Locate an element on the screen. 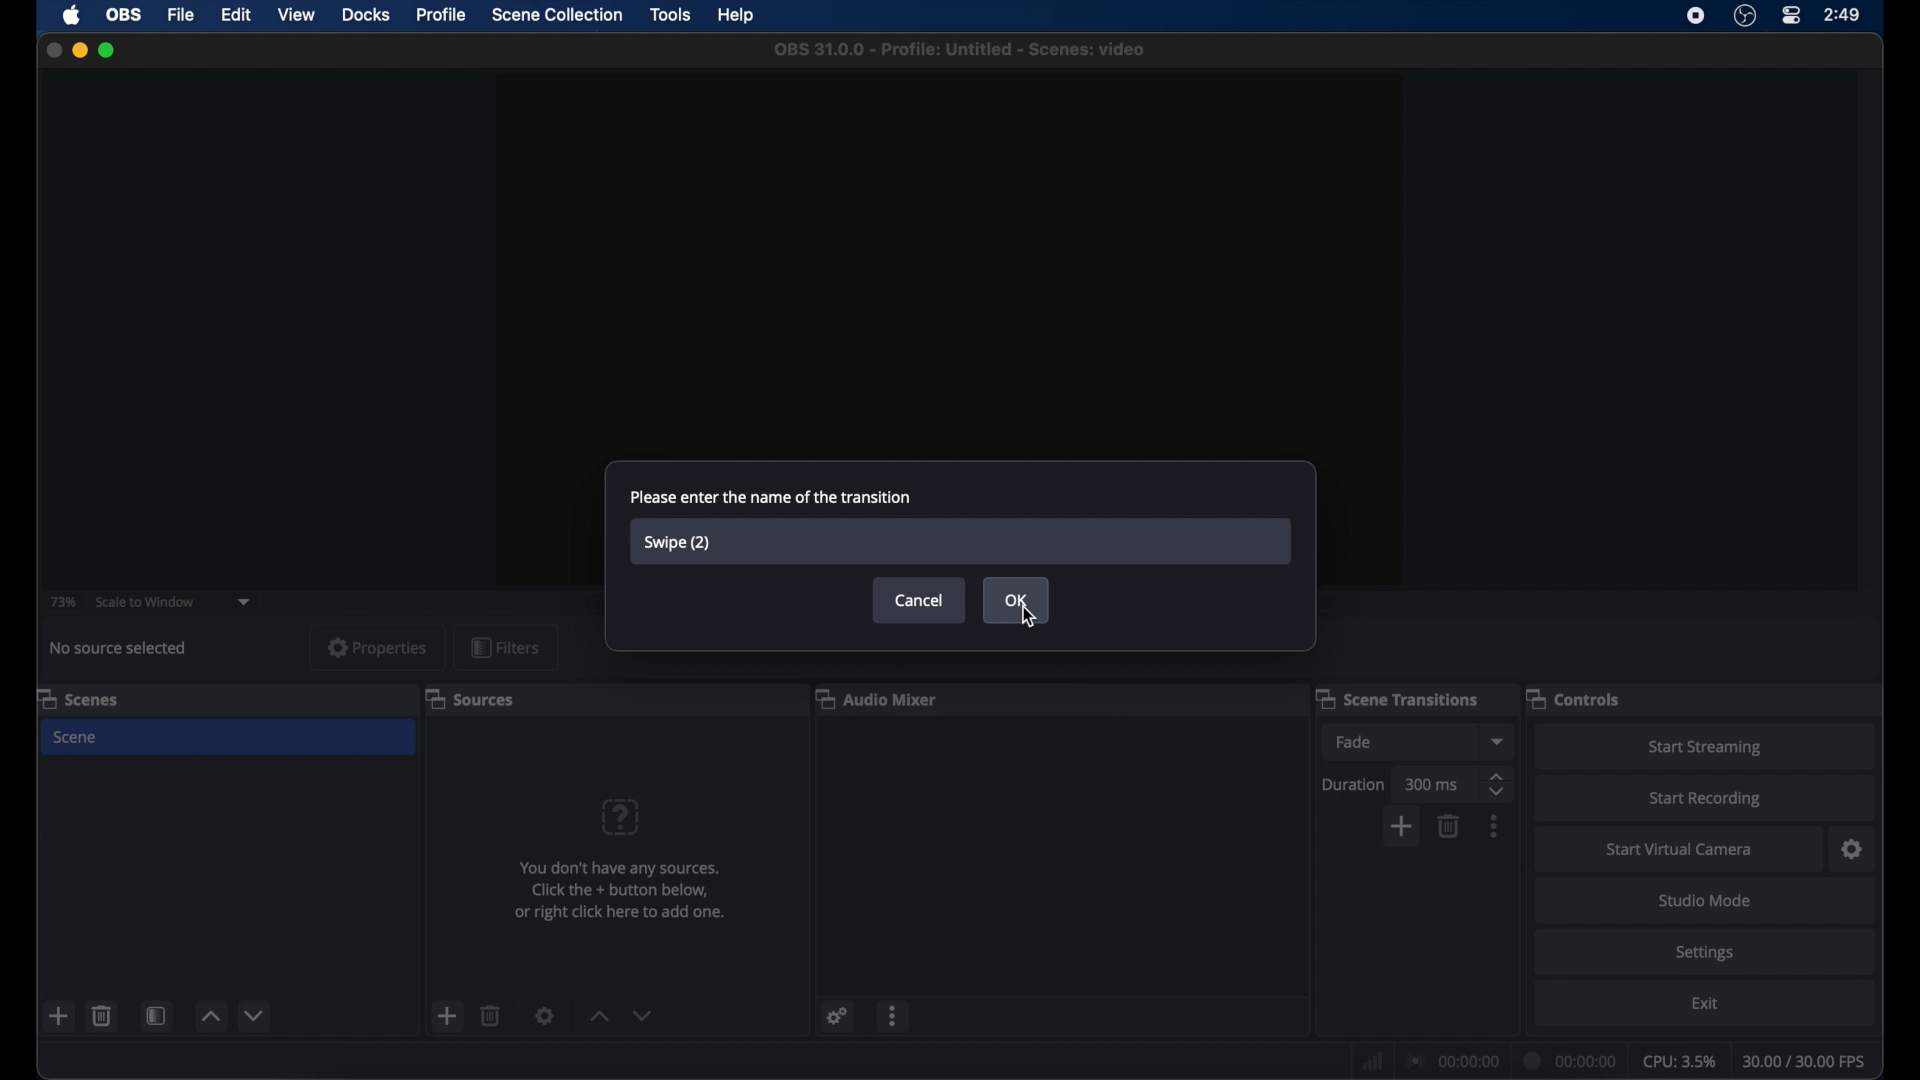 This screenshot has height=1080, width=1920. start virtual camera is located at coordinates (1679, 850).